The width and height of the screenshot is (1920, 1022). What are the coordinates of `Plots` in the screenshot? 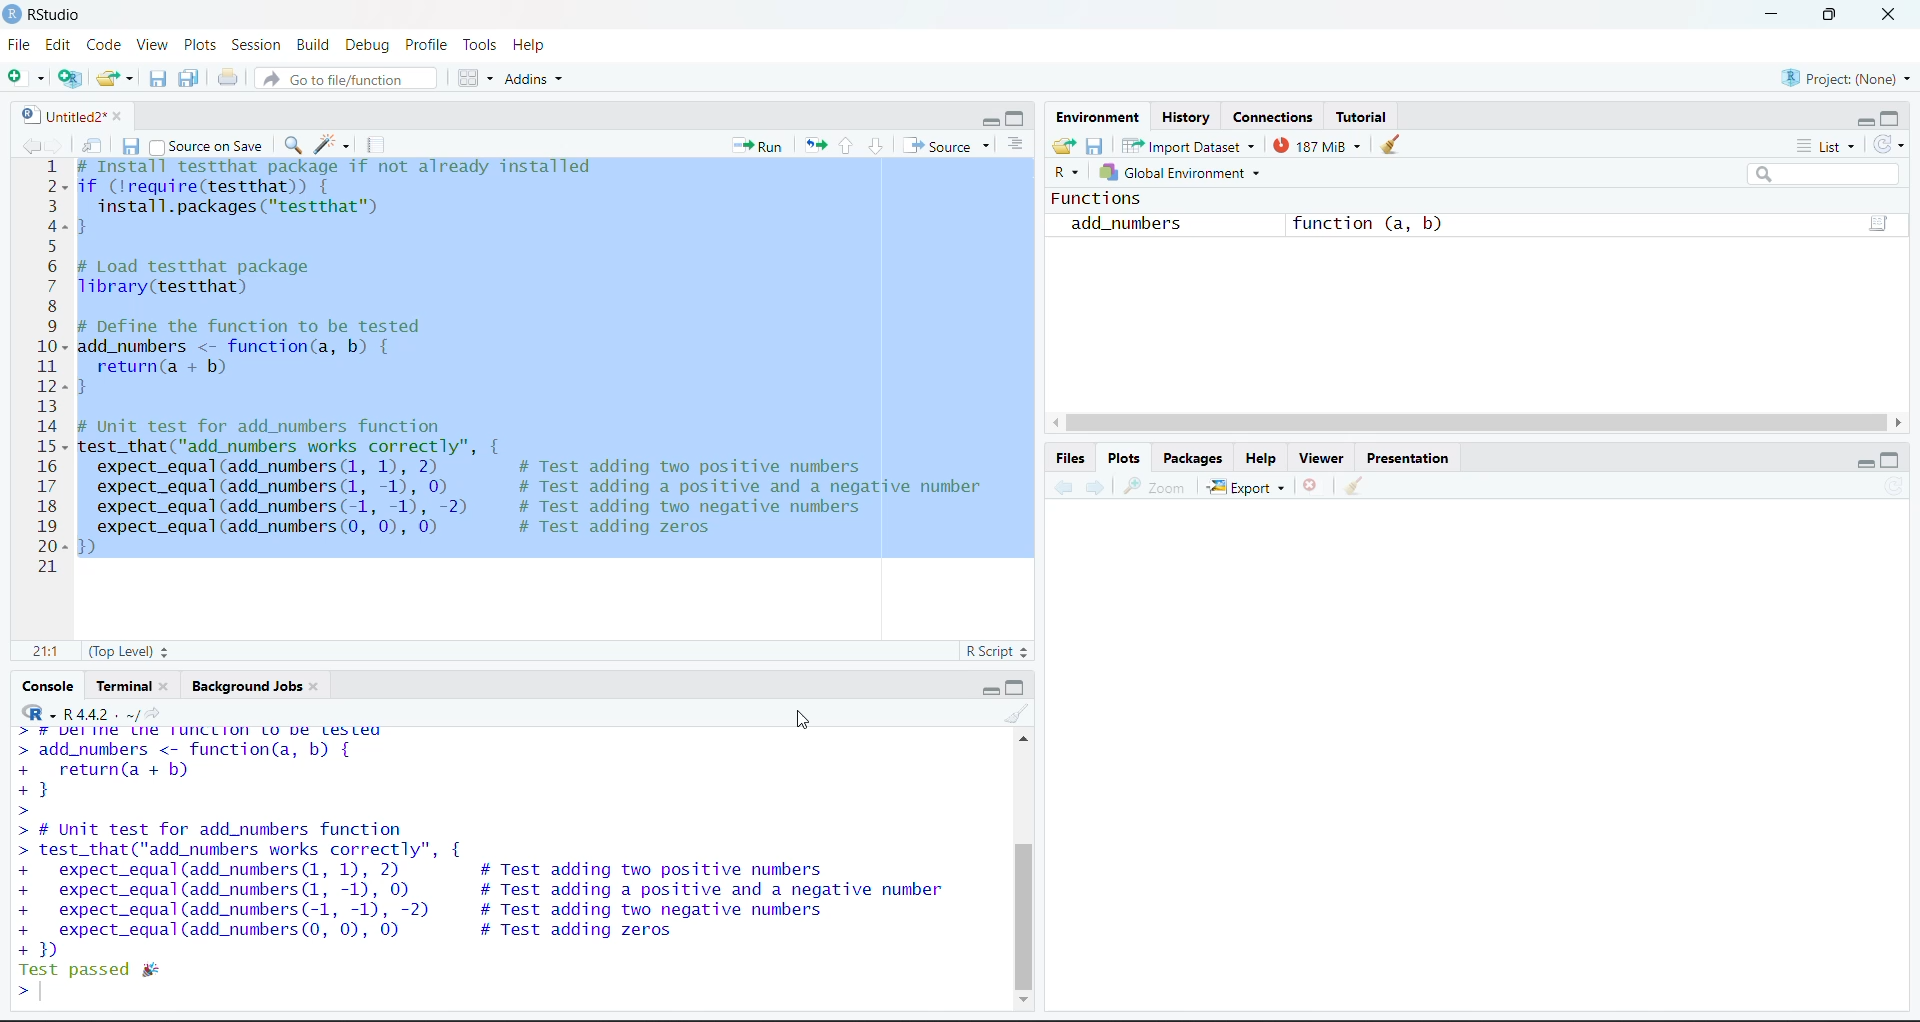 It's located at (1123, 459).